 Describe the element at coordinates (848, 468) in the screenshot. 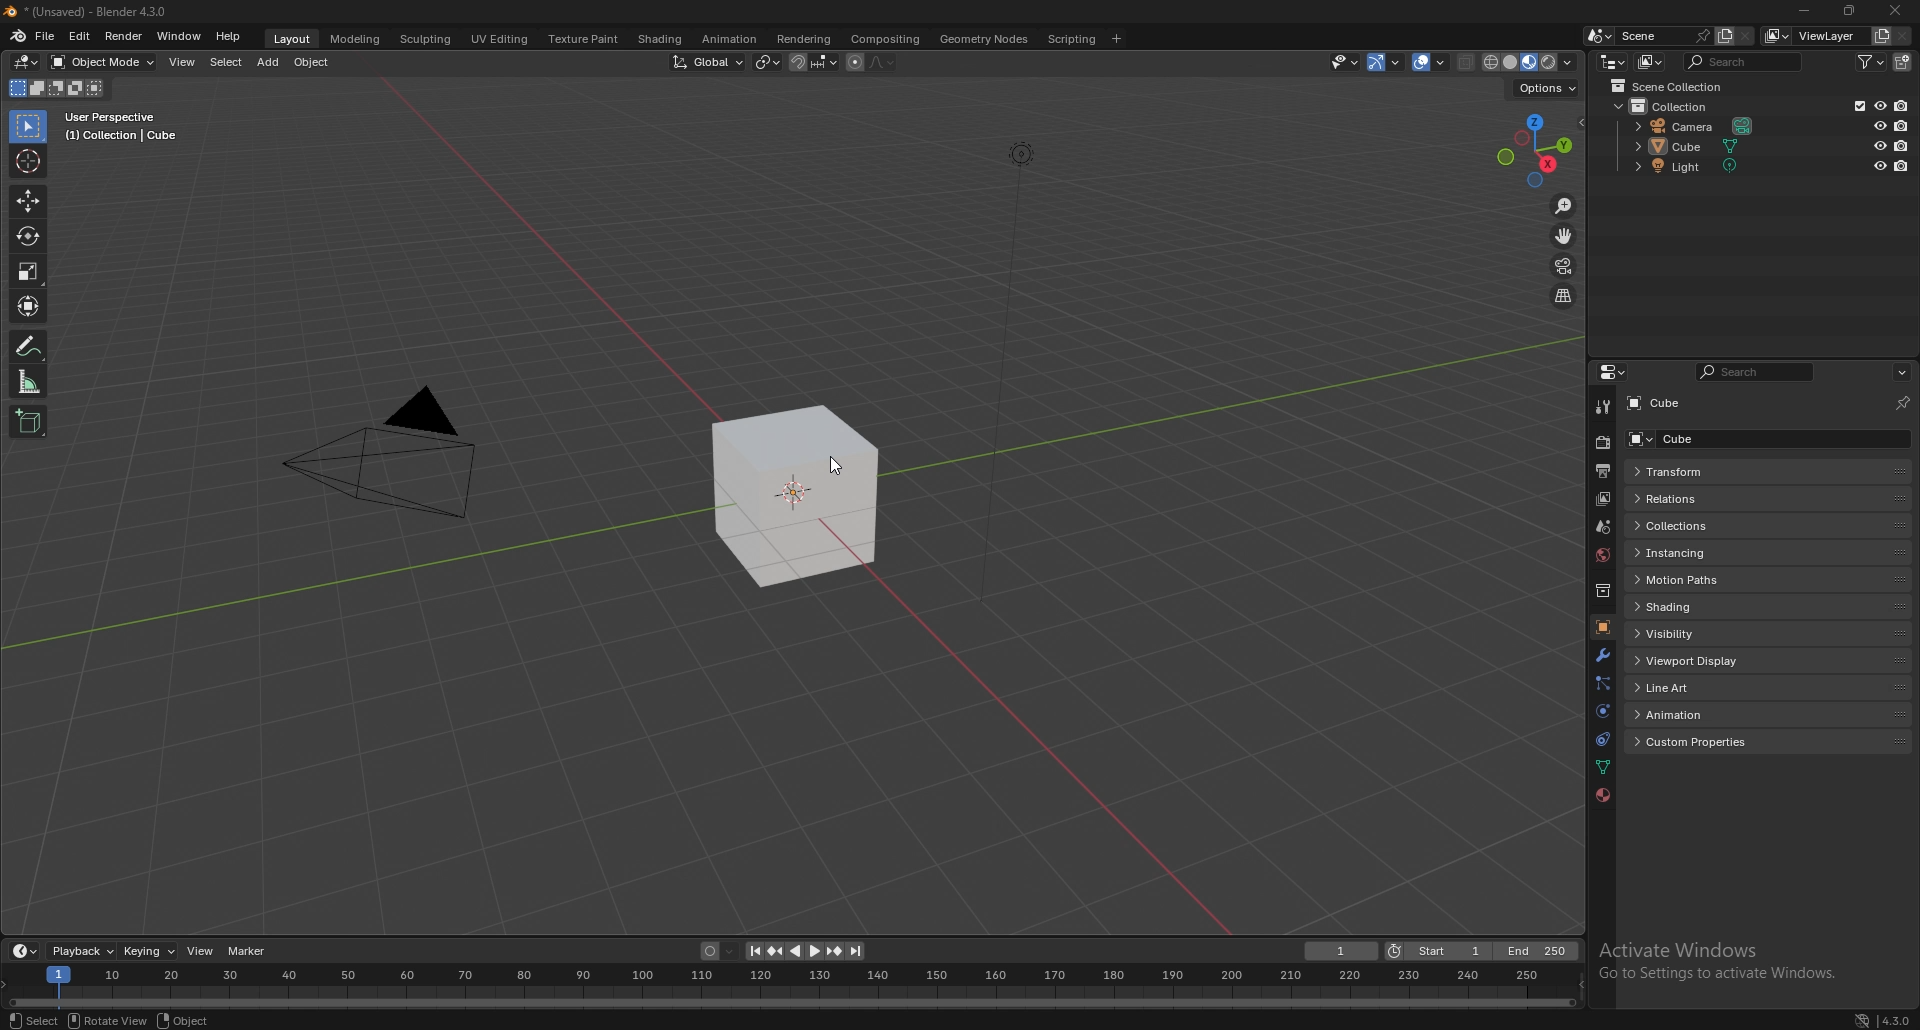

I see `cursor` at that location.